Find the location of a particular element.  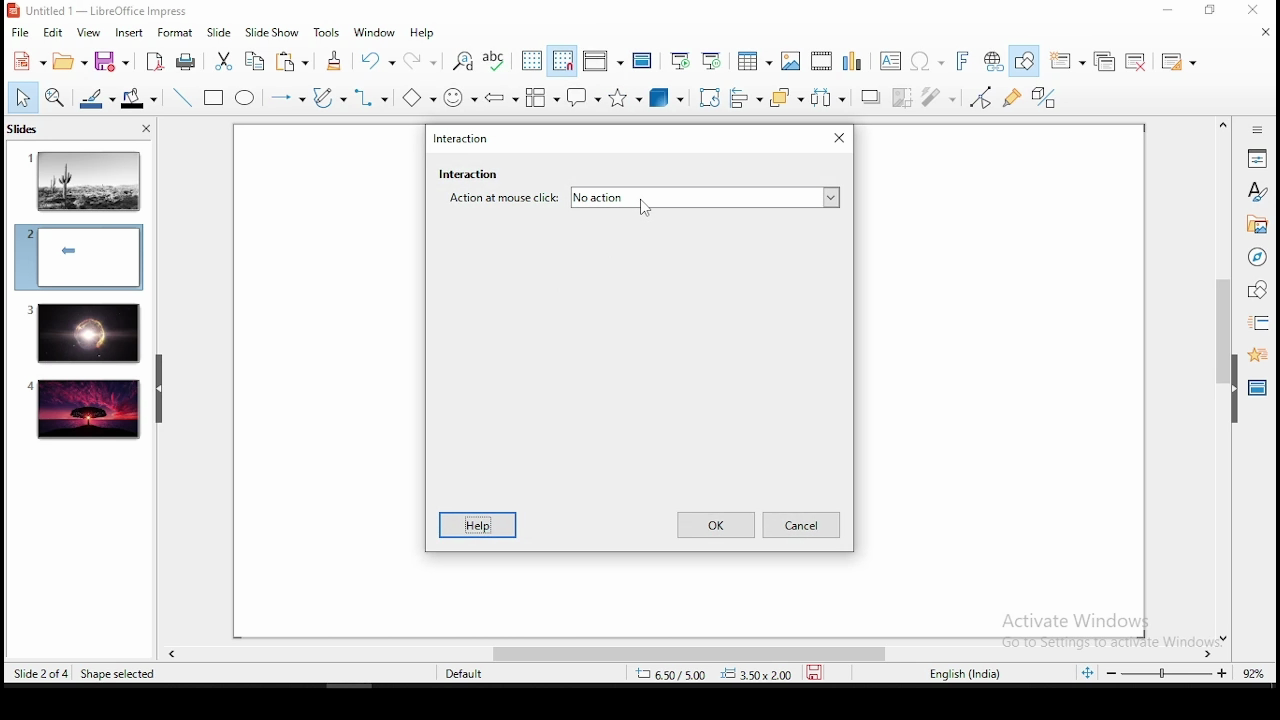

basic shapes is located at coordinates (415, 98).